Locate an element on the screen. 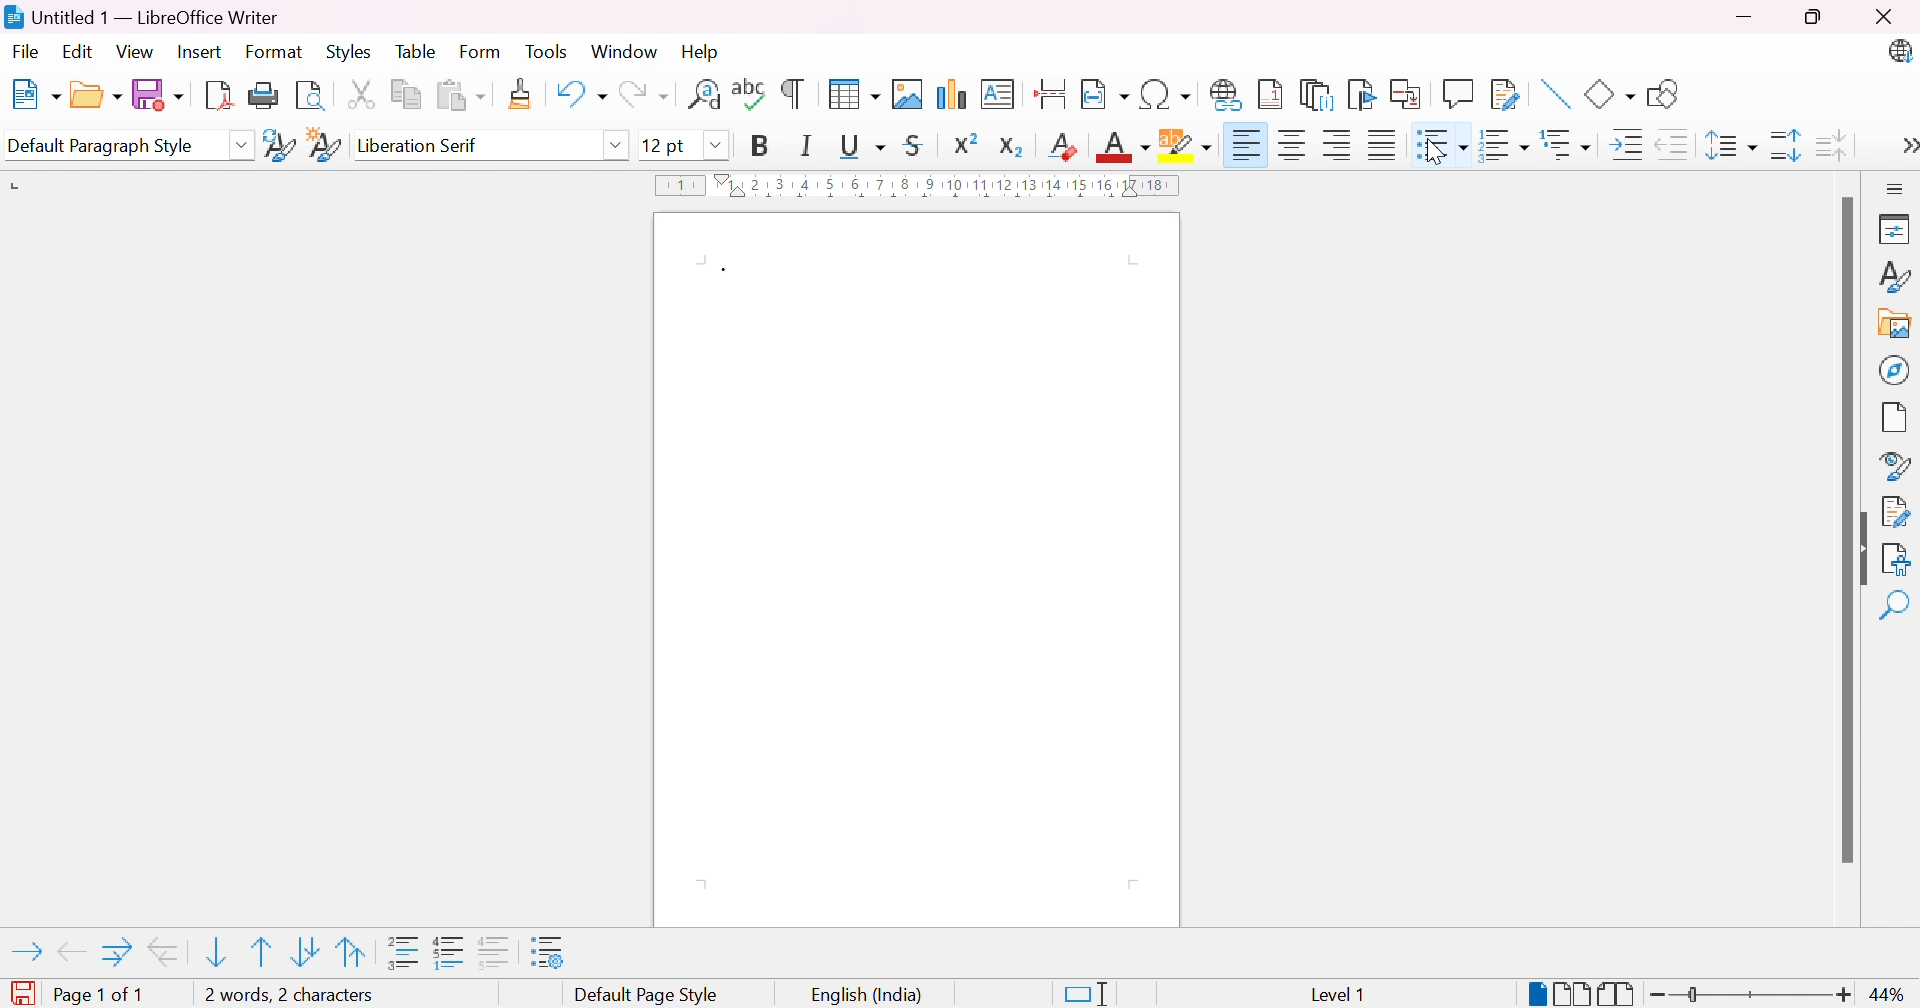  Drop down is located at coordinates (241, 143).